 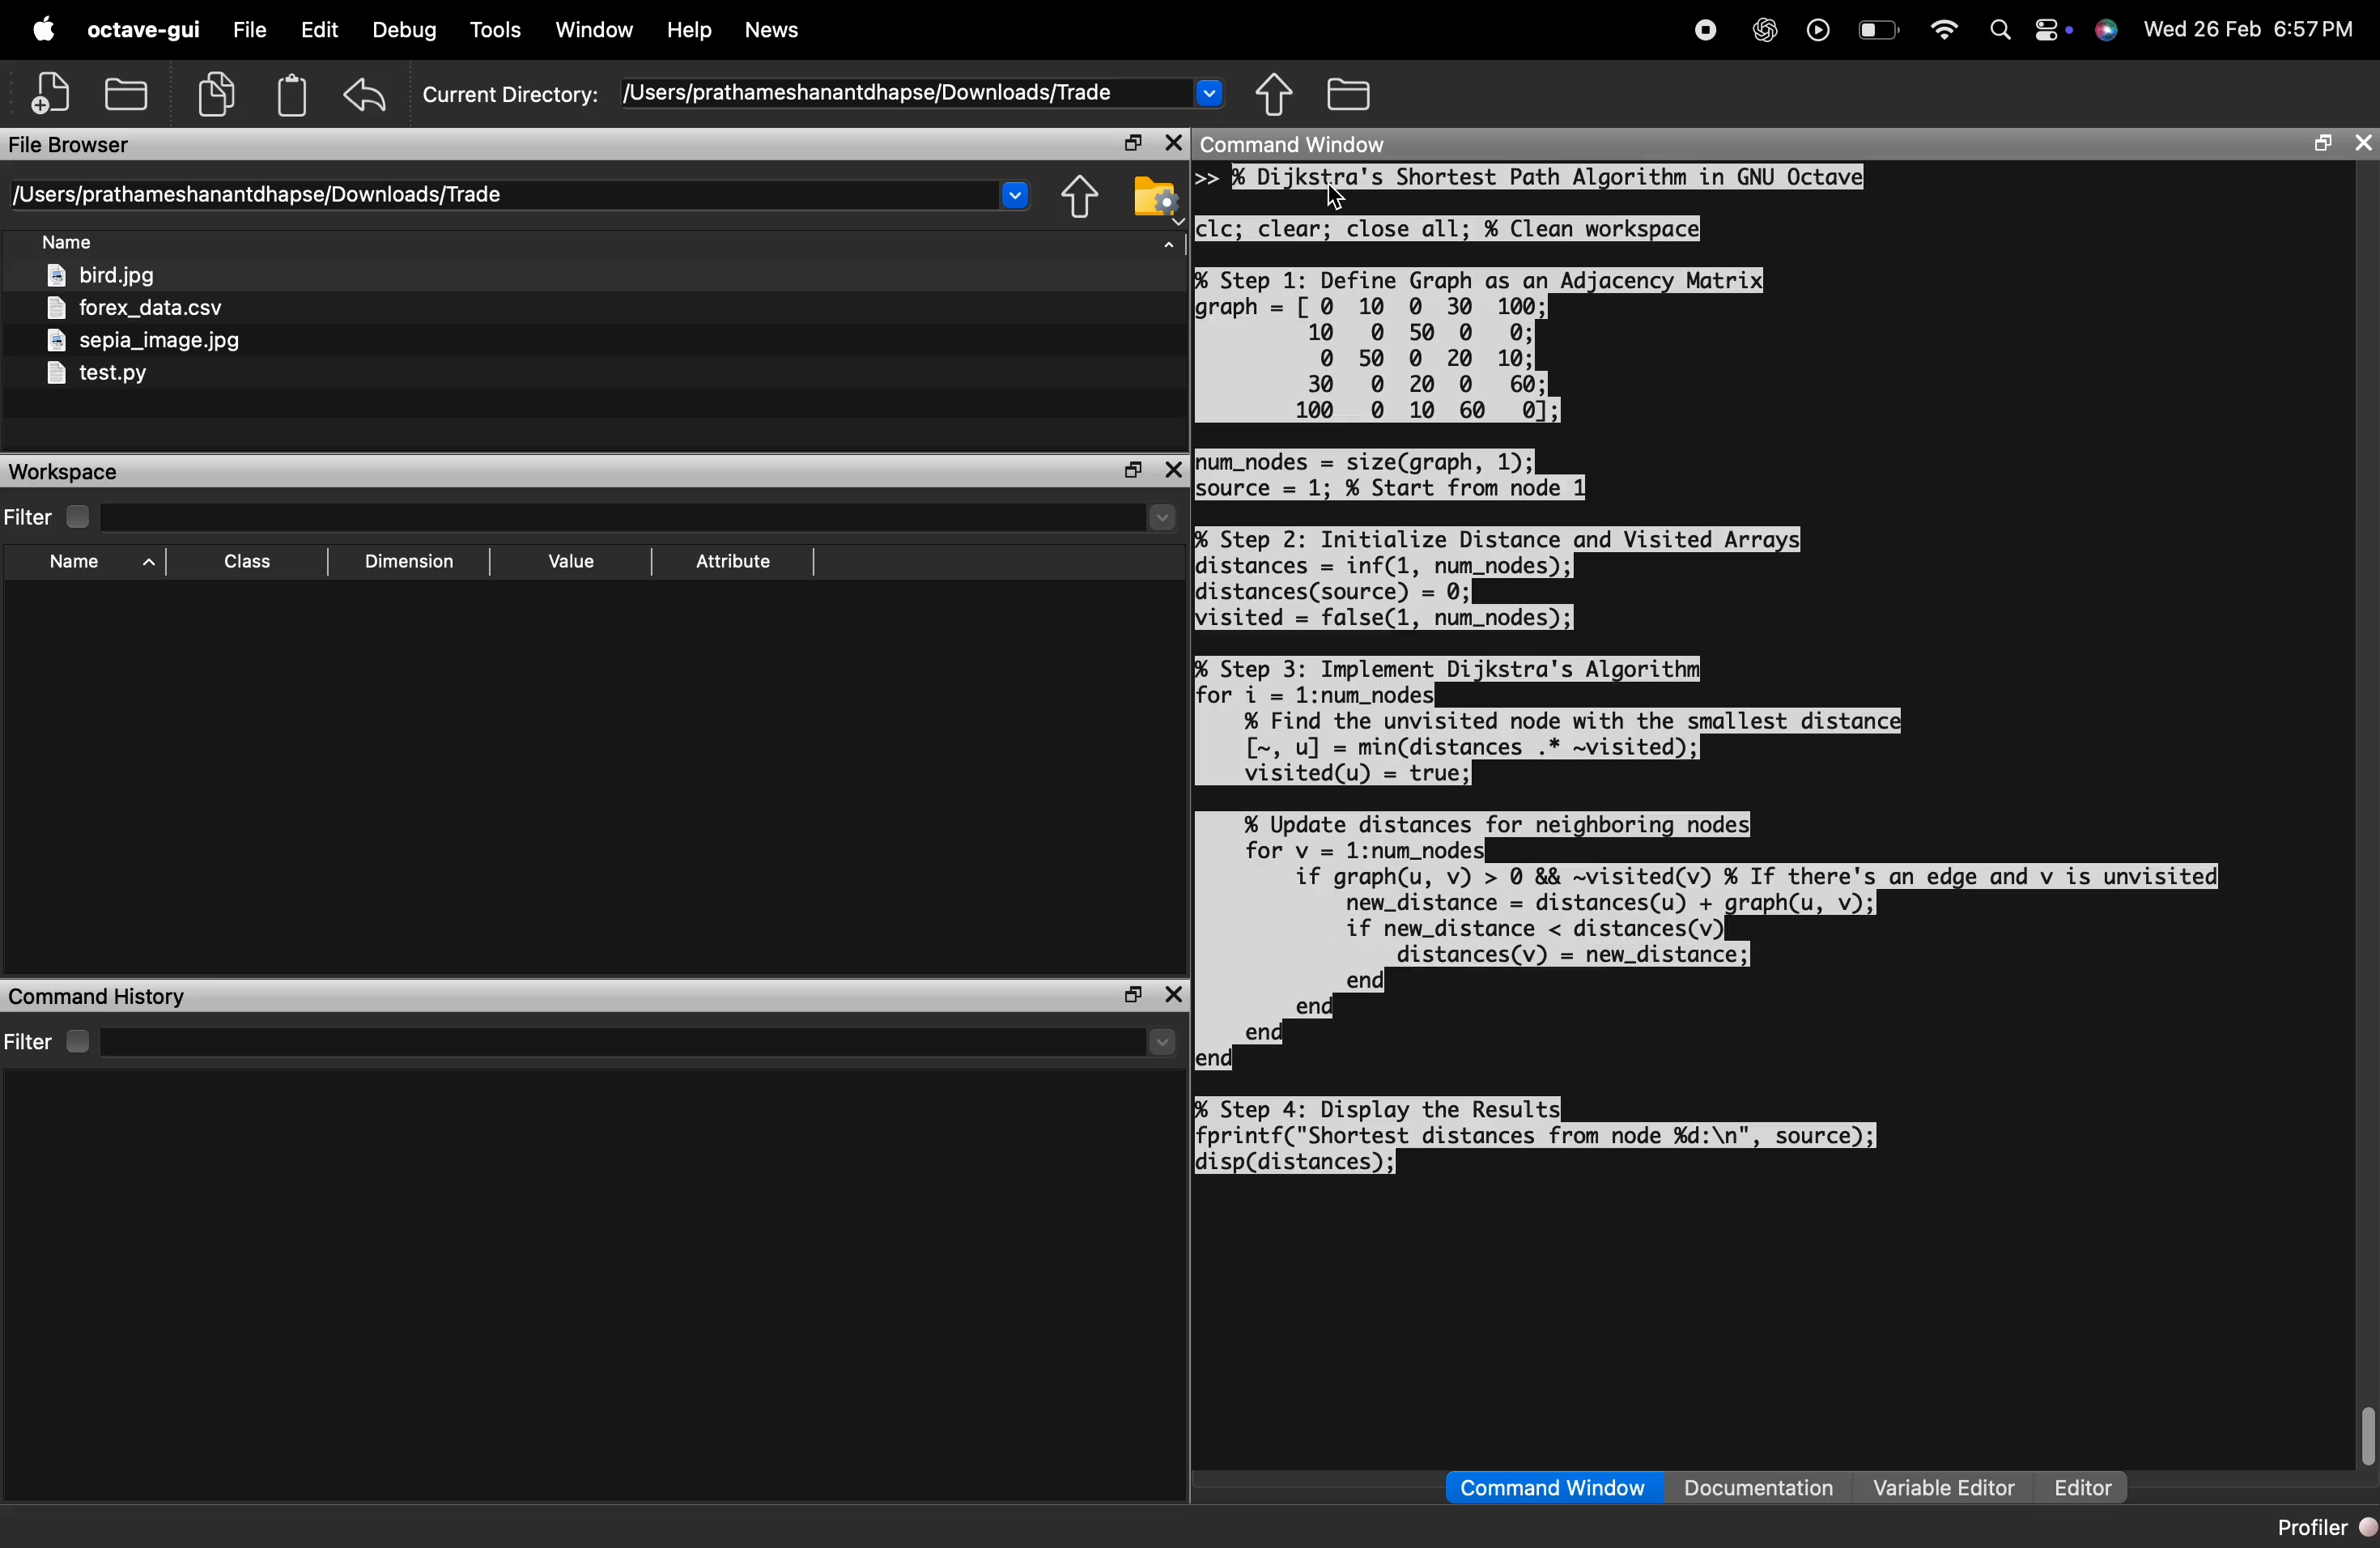 What do you see at coordinates (1944, 1488) in the screenshot?
I see `variable editor` at bounding box center [1944, 1488].